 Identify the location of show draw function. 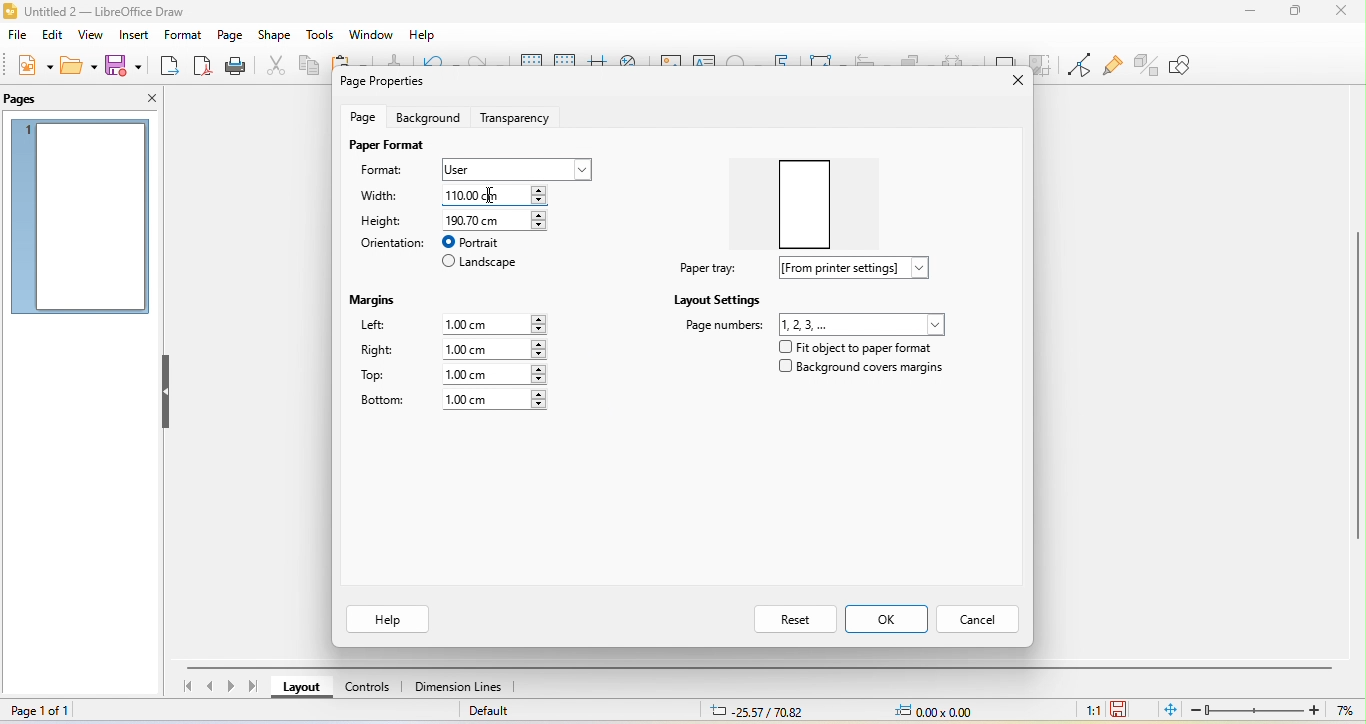
(1195, 65).